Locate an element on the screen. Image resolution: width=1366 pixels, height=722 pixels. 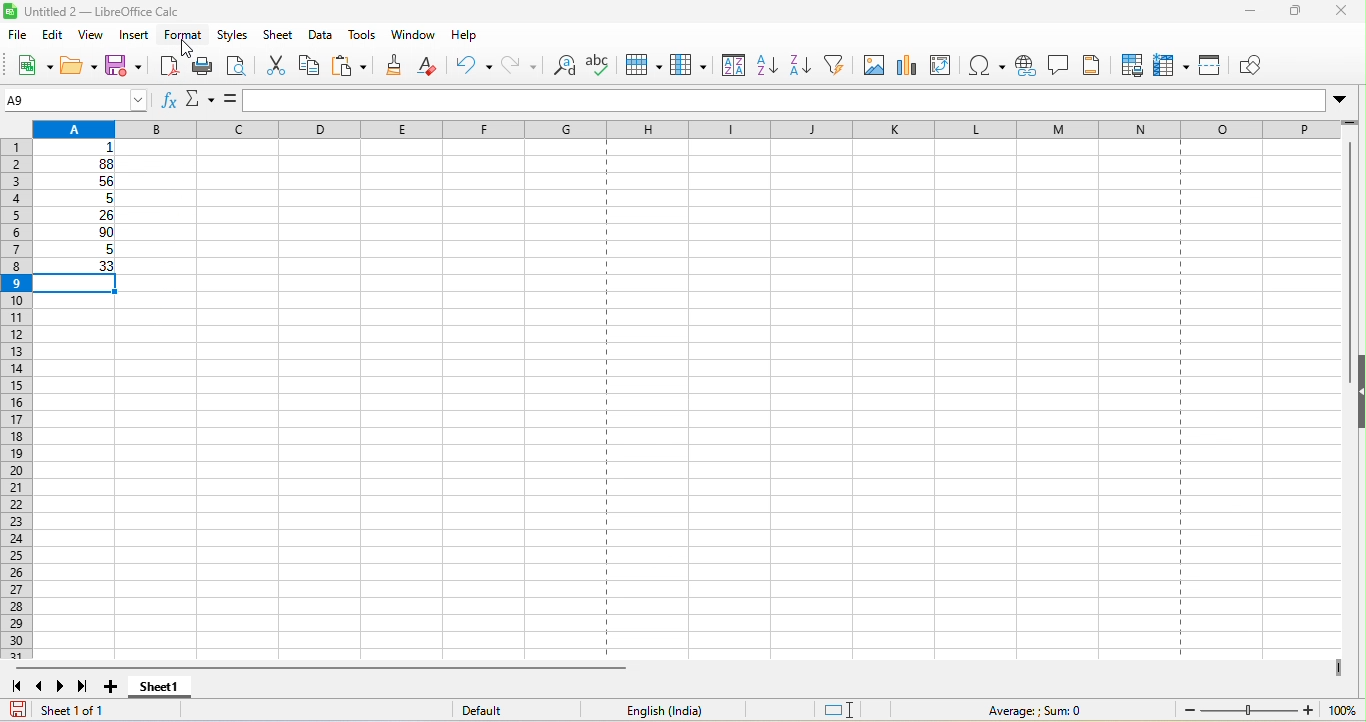
split window is located at coordinates (1210, 66).